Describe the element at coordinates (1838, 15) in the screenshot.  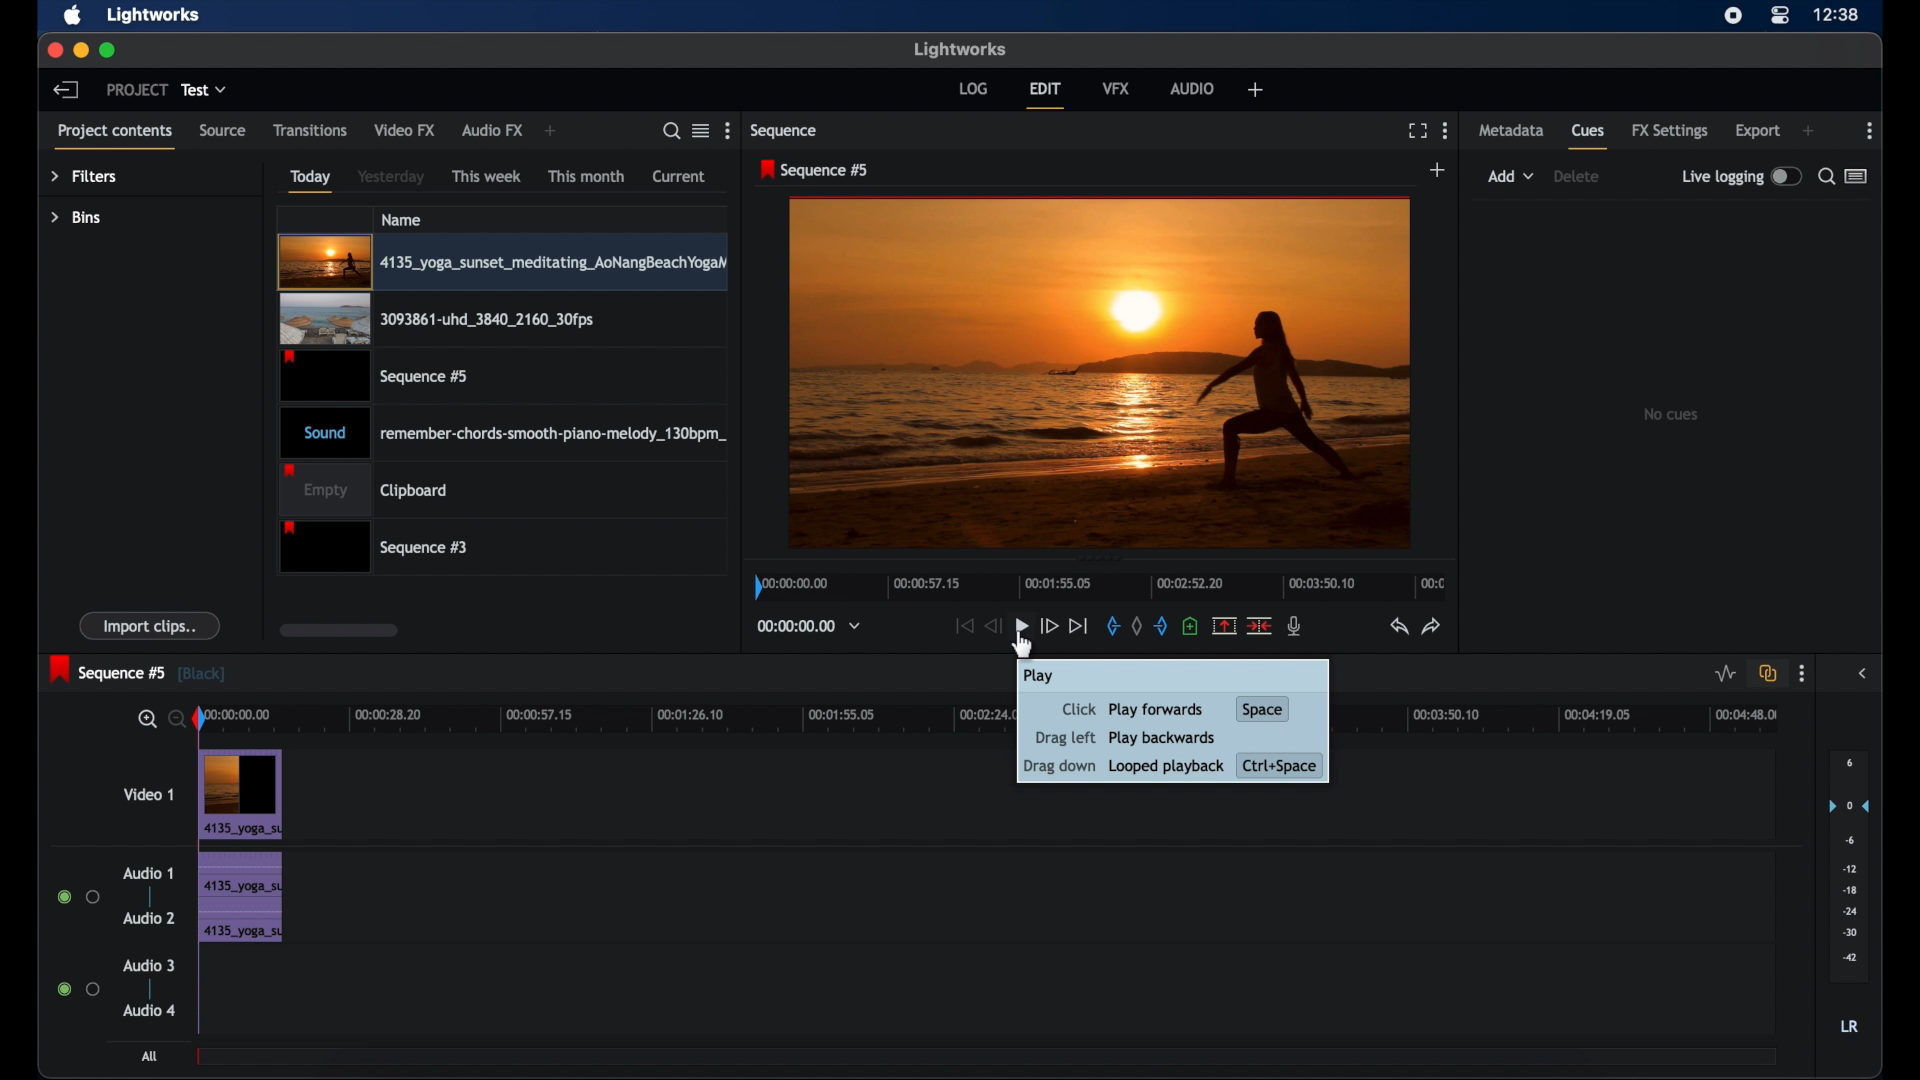
I see `time` at that location.